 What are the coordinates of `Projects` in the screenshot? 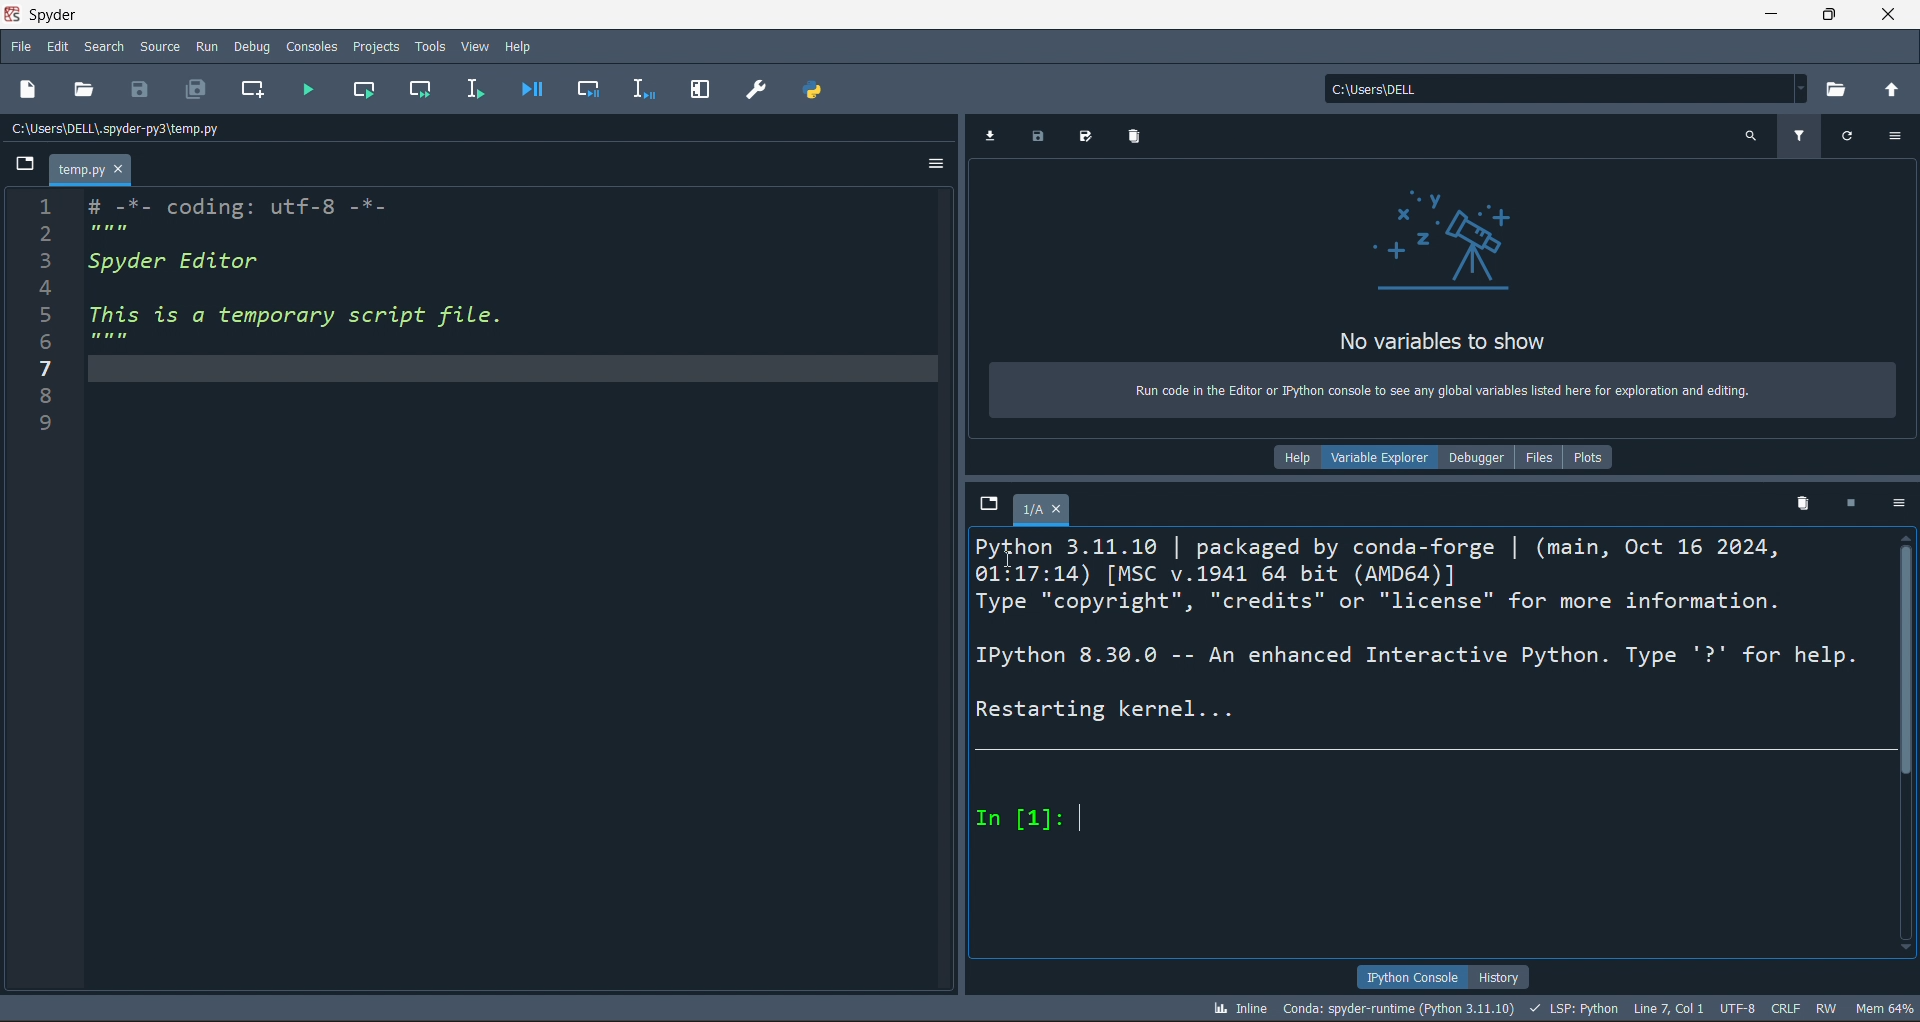 It's located at (379, 47).